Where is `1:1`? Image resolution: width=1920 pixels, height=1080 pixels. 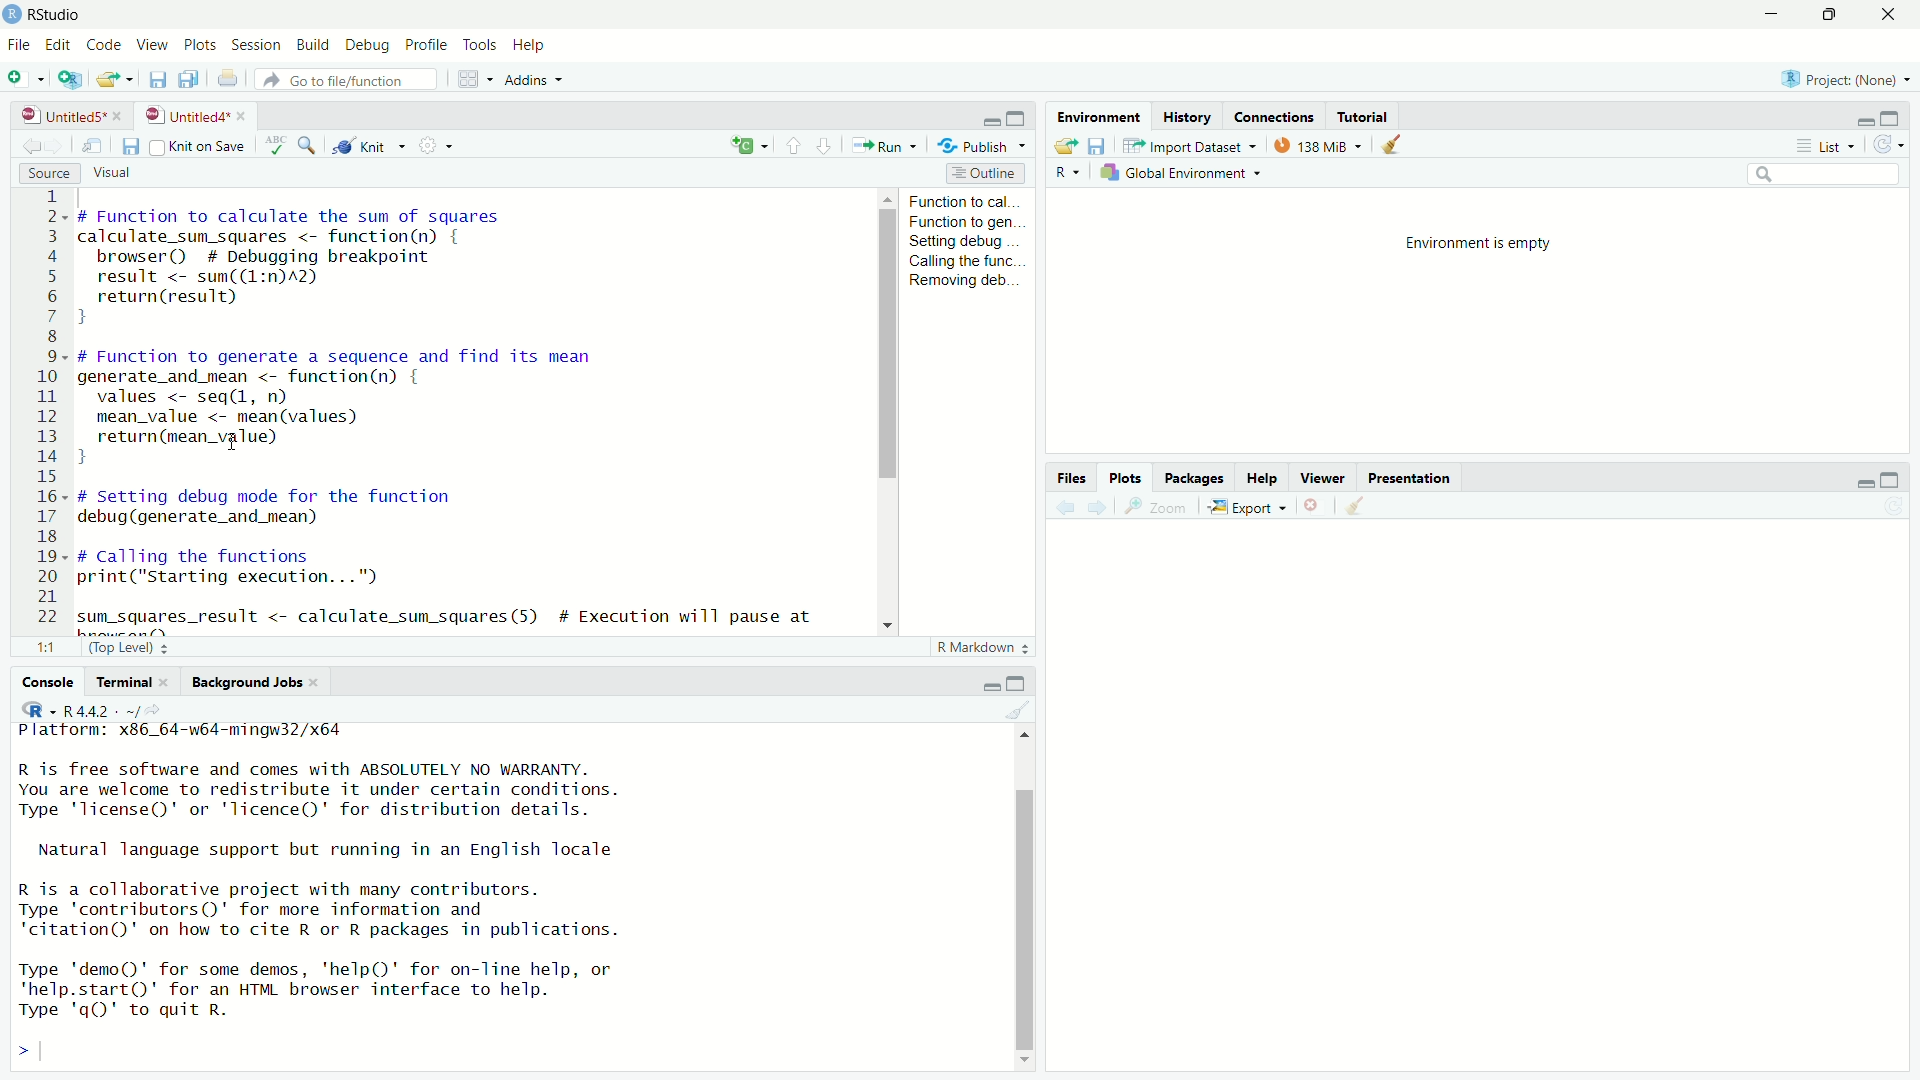
1:1 is located at coordinates (34, 648).